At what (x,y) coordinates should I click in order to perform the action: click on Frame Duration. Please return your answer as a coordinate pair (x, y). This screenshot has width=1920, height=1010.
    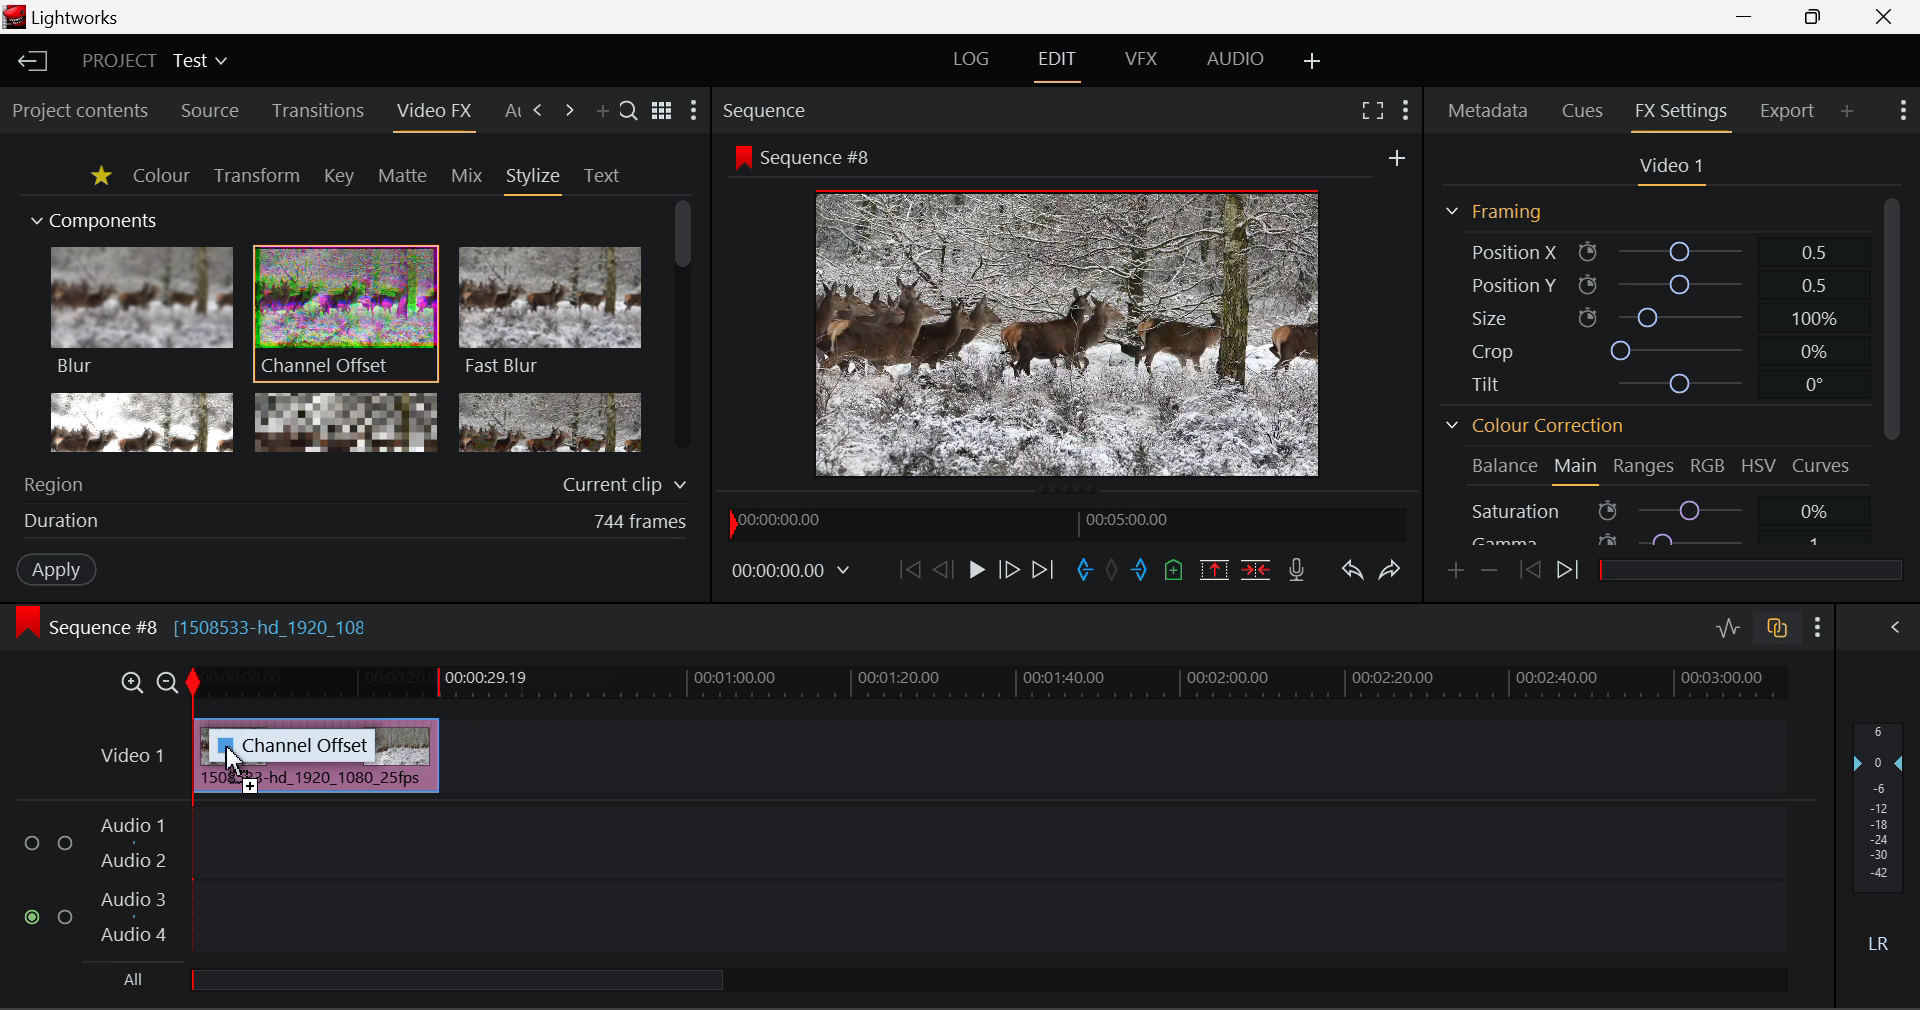
    Looking at the image, I should click on (356, 523).